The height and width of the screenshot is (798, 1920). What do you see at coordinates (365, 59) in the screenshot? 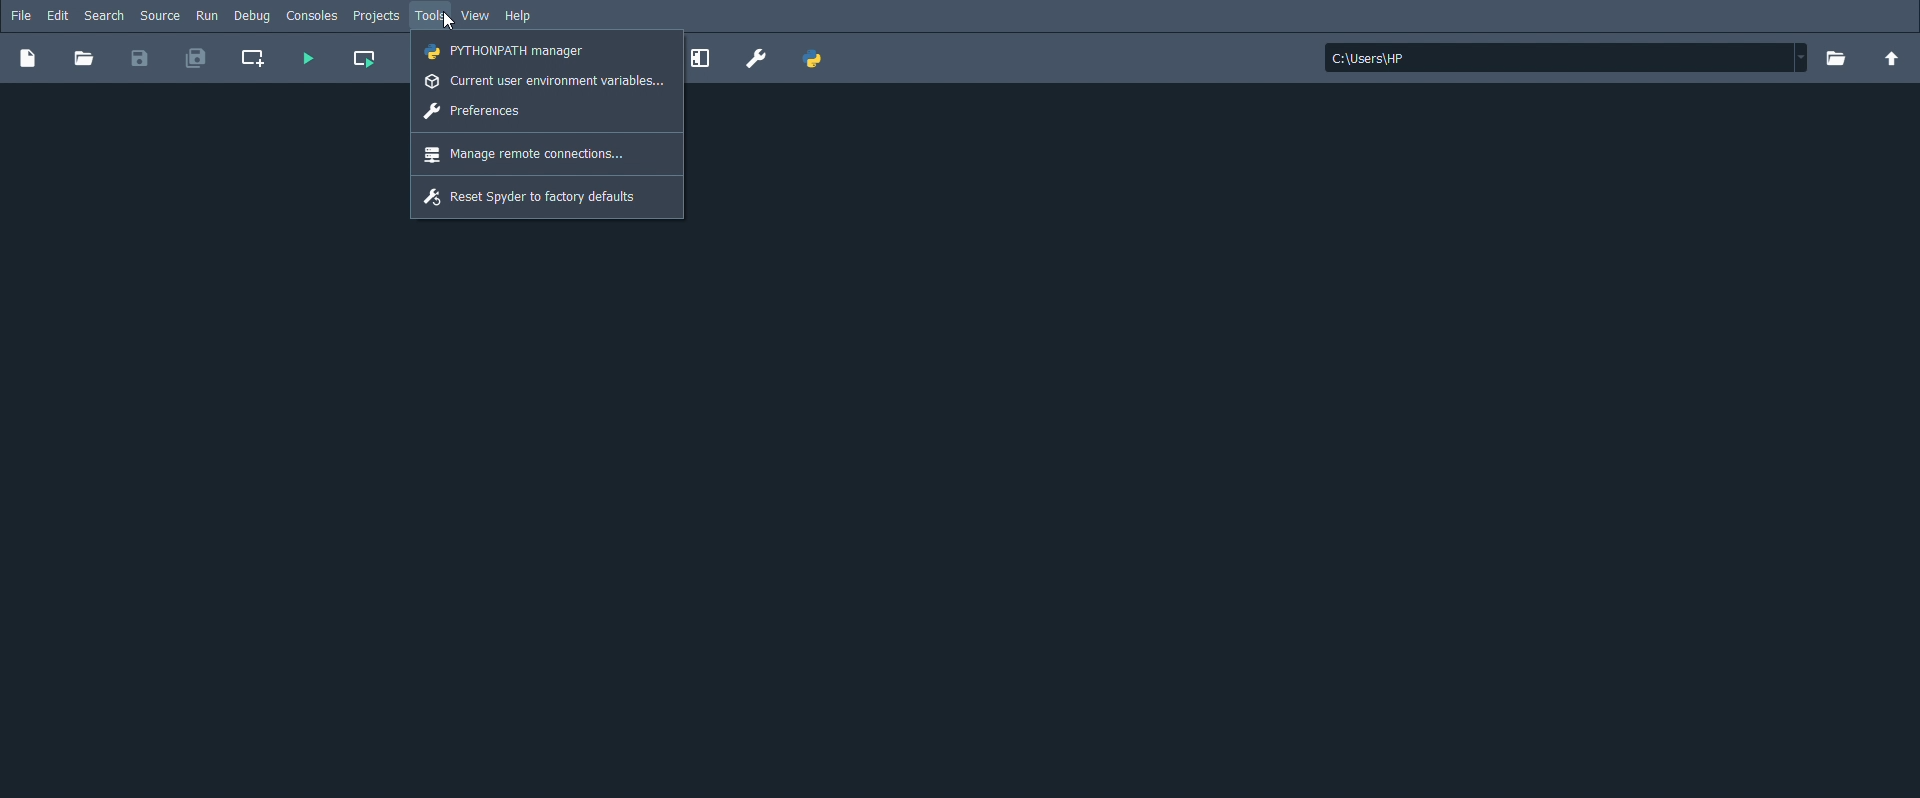
I see `Run current cell` at bounding box center [365, 59].